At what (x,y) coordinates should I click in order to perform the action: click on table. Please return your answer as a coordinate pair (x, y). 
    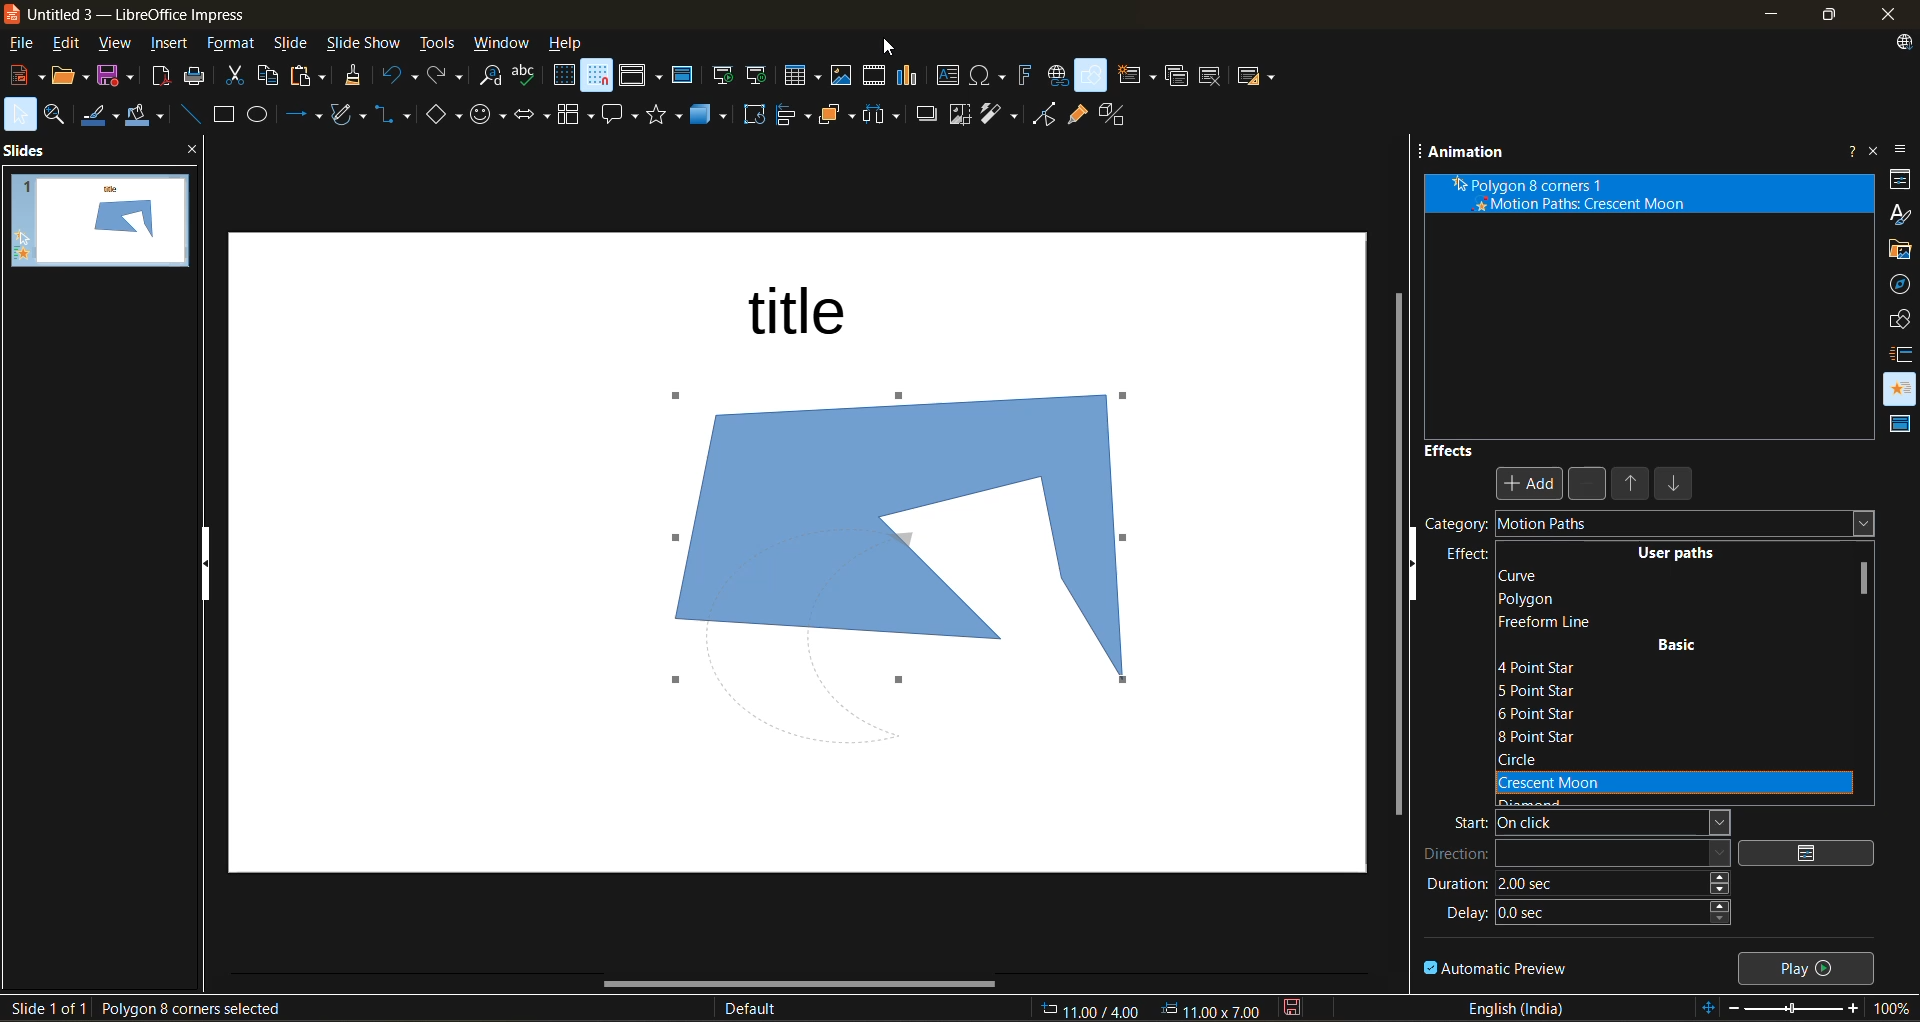
    Looking at the image, I should click on (802, 77).